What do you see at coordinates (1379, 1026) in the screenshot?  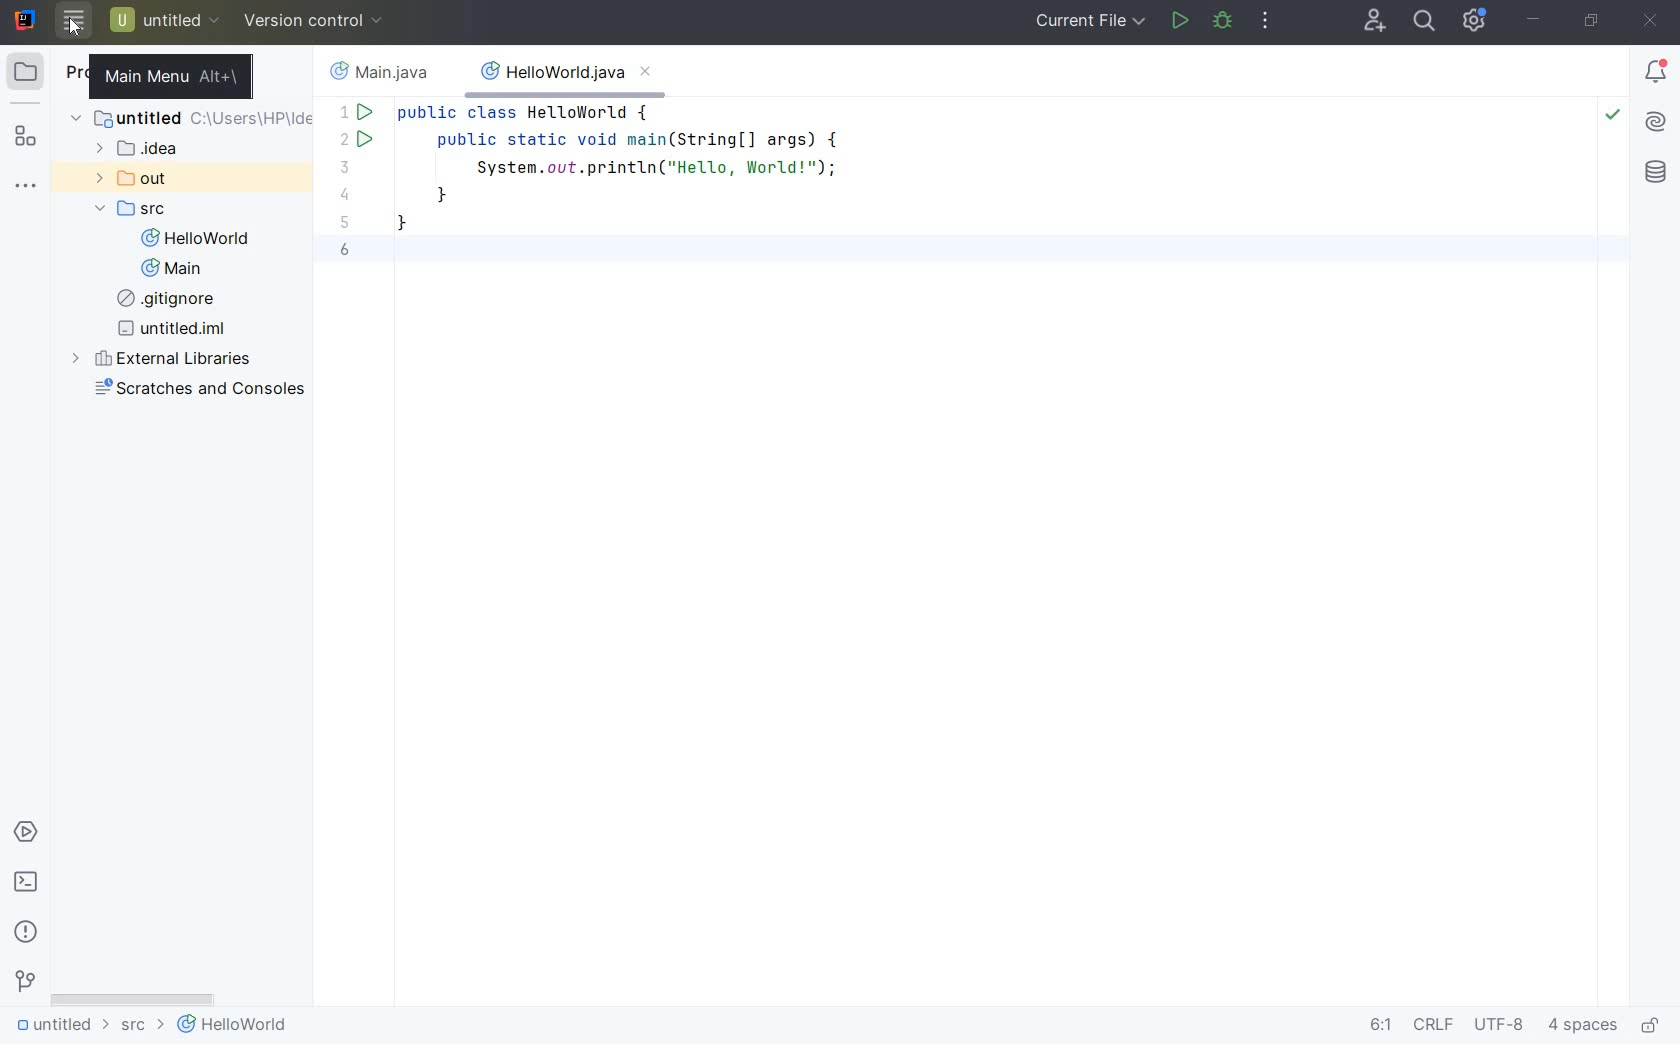 I see `go to line` at bounding box center [1379, 1026].